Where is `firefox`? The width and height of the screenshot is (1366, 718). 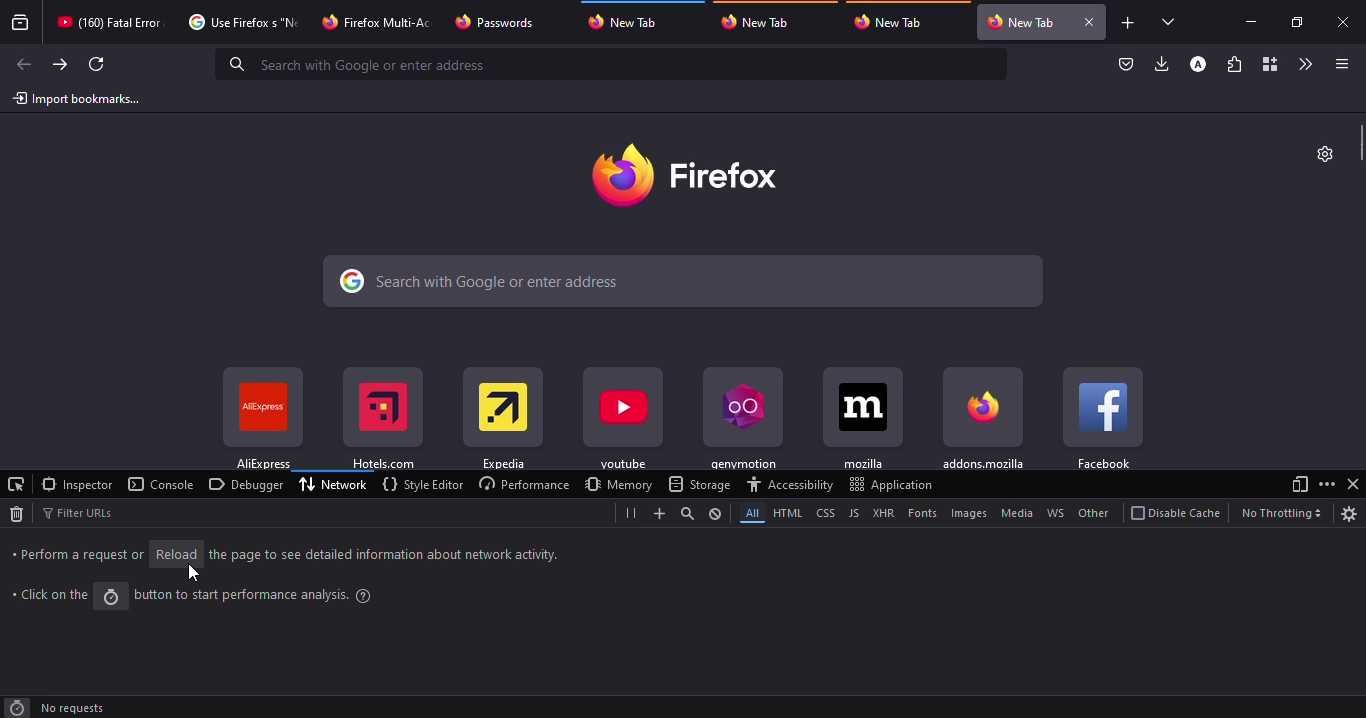
firefox is located at coordinates (684, 172).